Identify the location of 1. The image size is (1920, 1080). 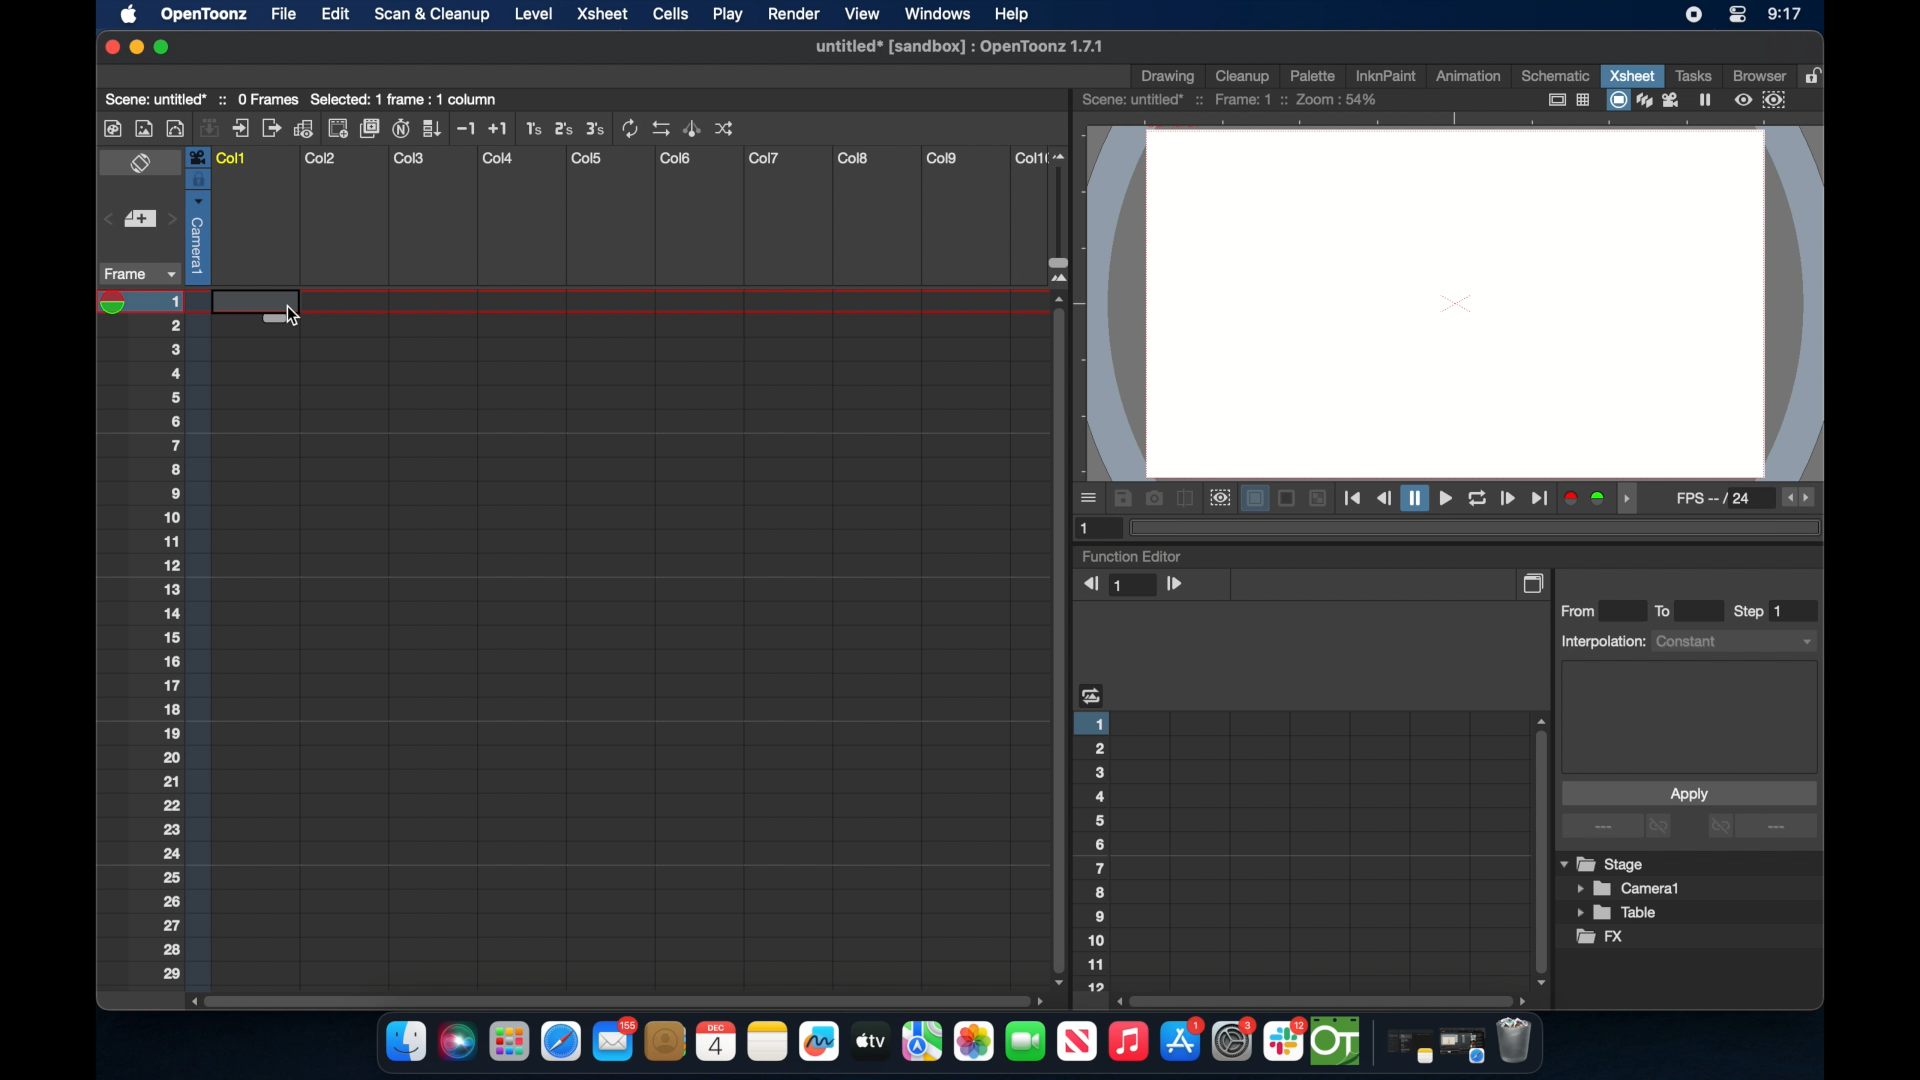
(1088, 527).